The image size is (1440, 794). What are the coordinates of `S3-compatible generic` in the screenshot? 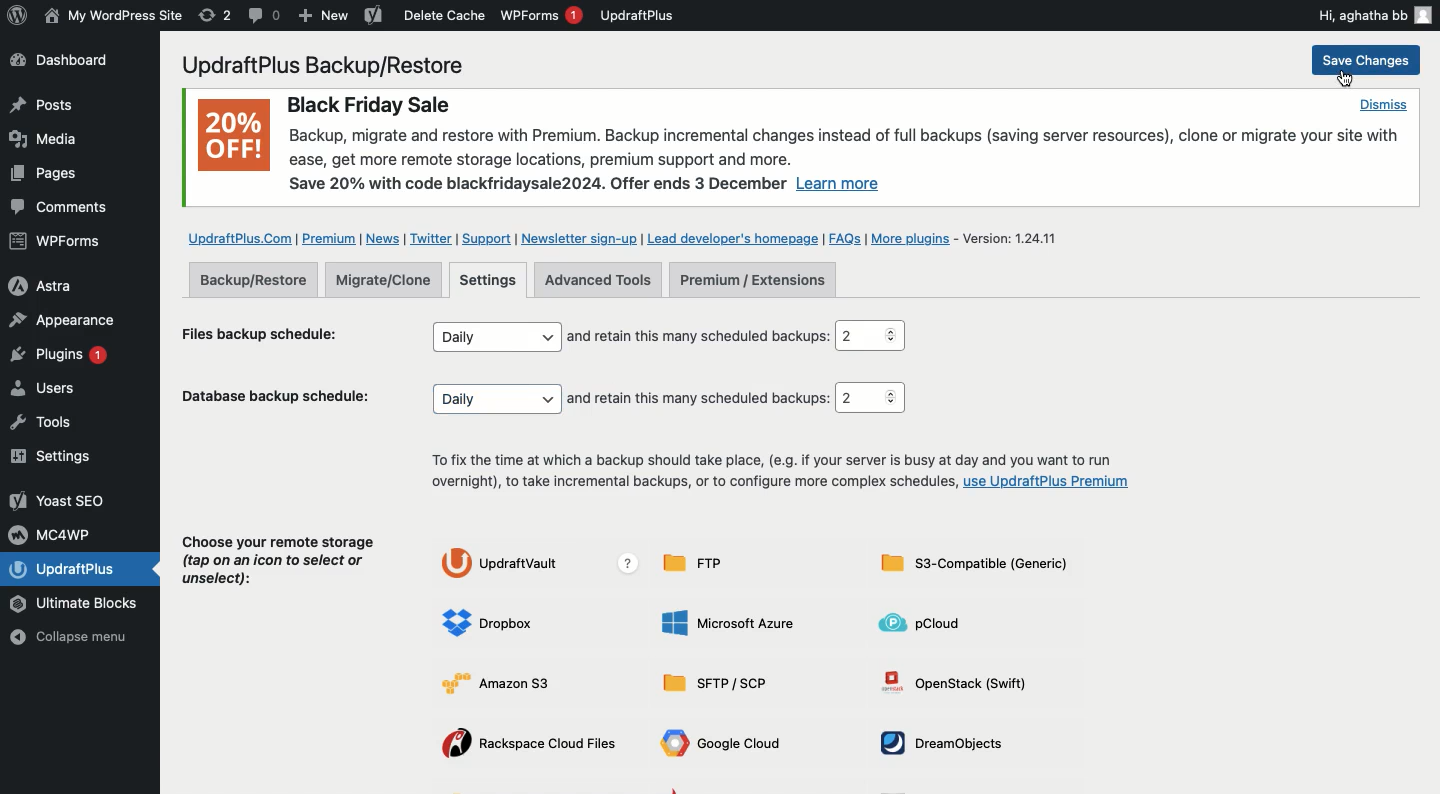 It's located at (974, 567).